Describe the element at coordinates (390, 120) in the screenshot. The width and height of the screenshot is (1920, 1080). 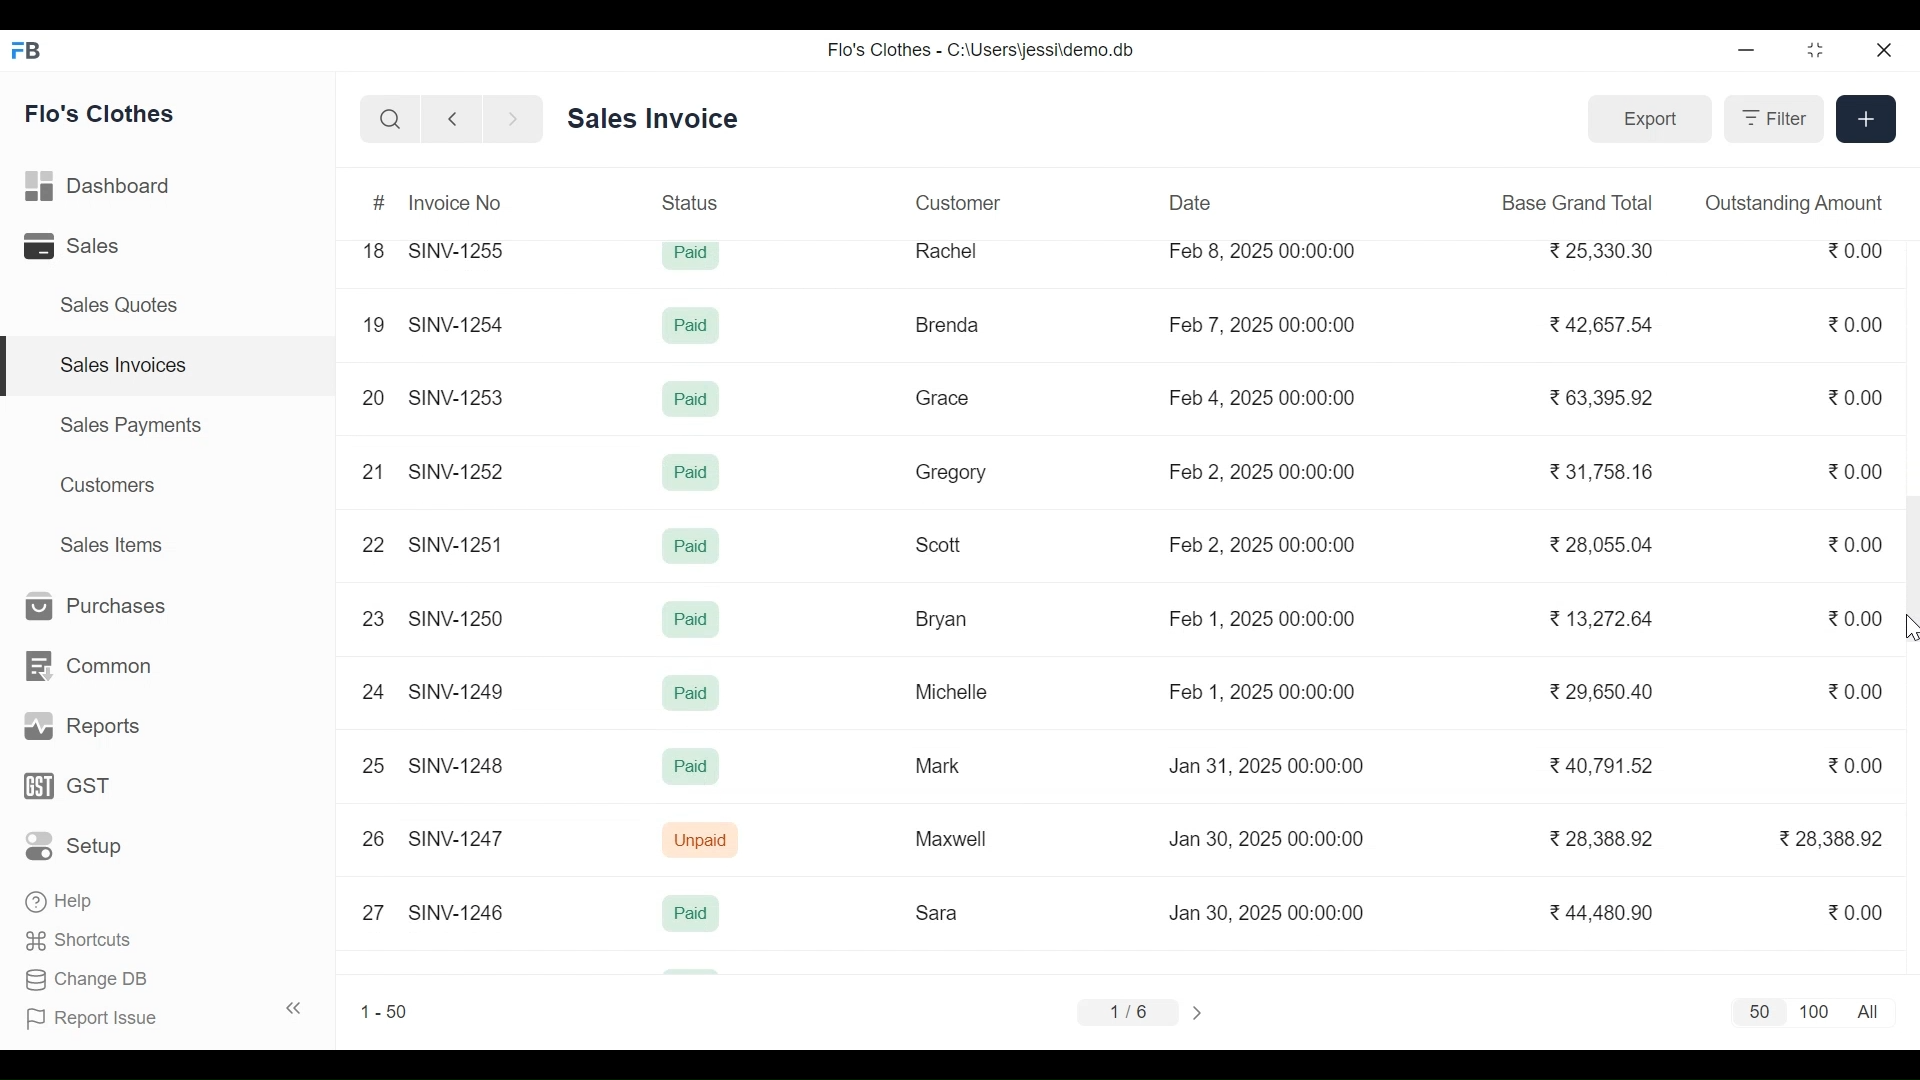
I see `Search` at that location.